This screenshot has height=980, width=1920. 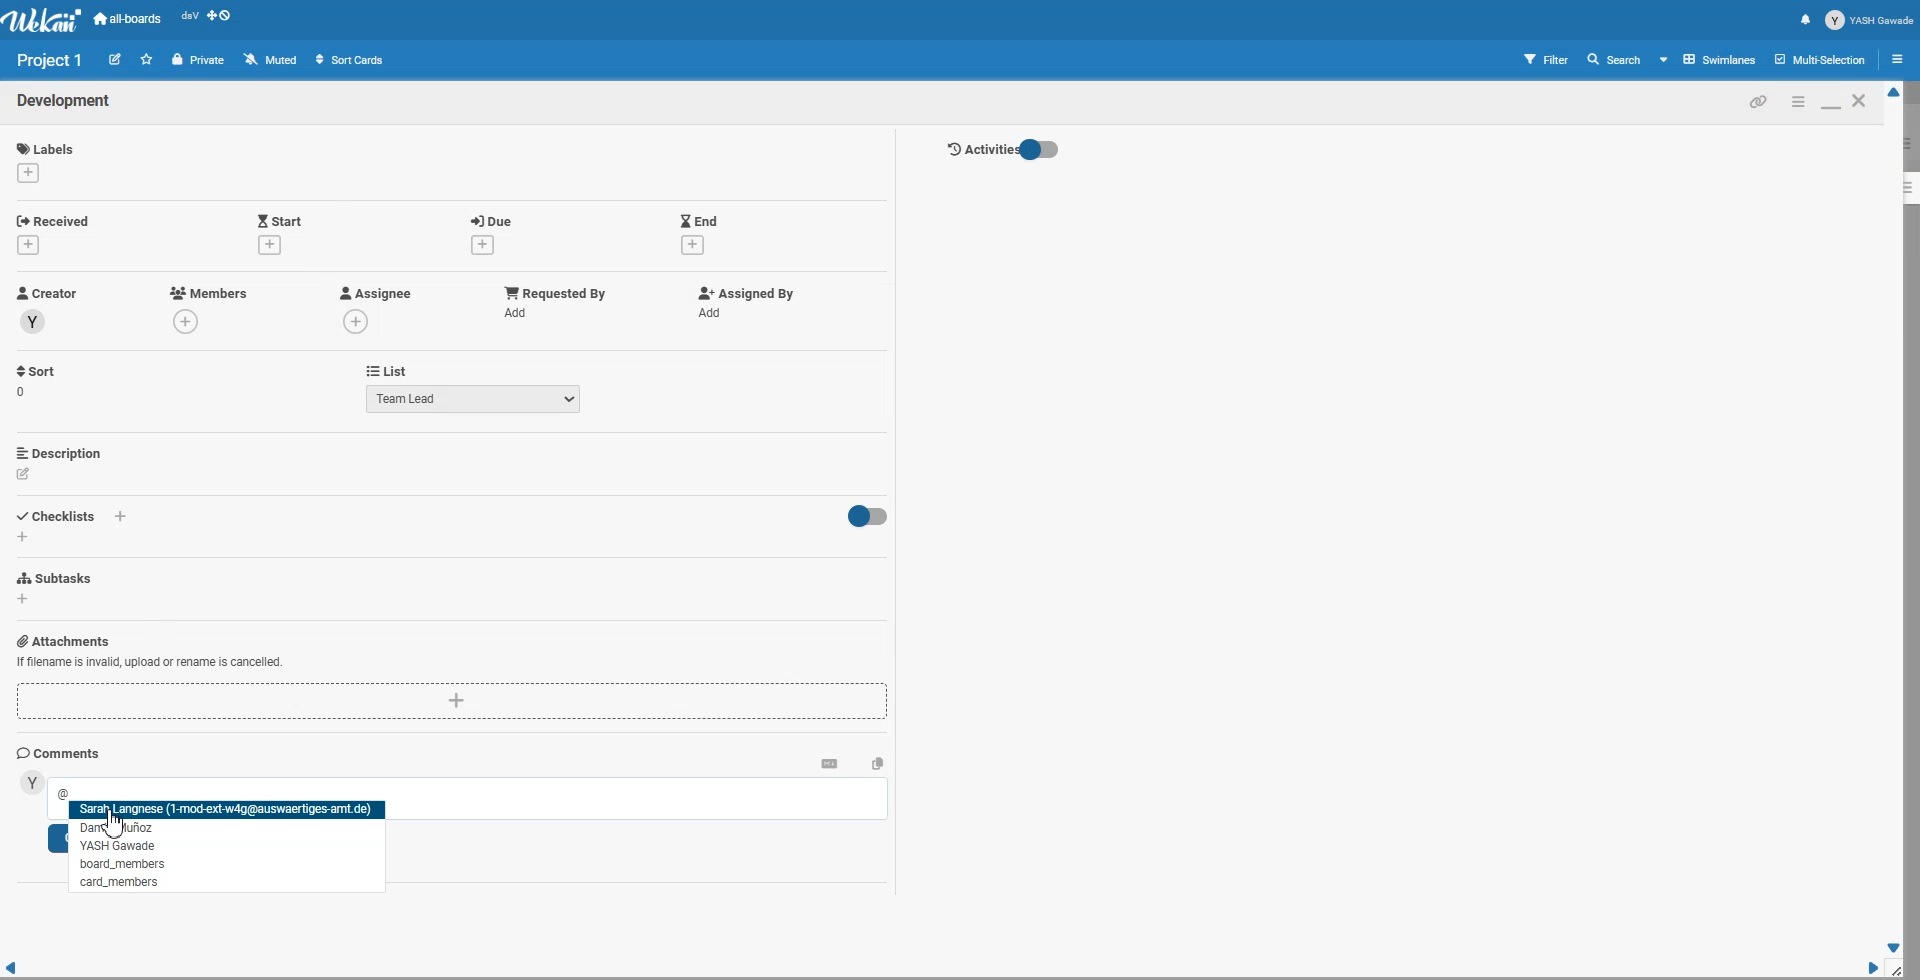 I want to click on Text, so click(x=51, y=60).